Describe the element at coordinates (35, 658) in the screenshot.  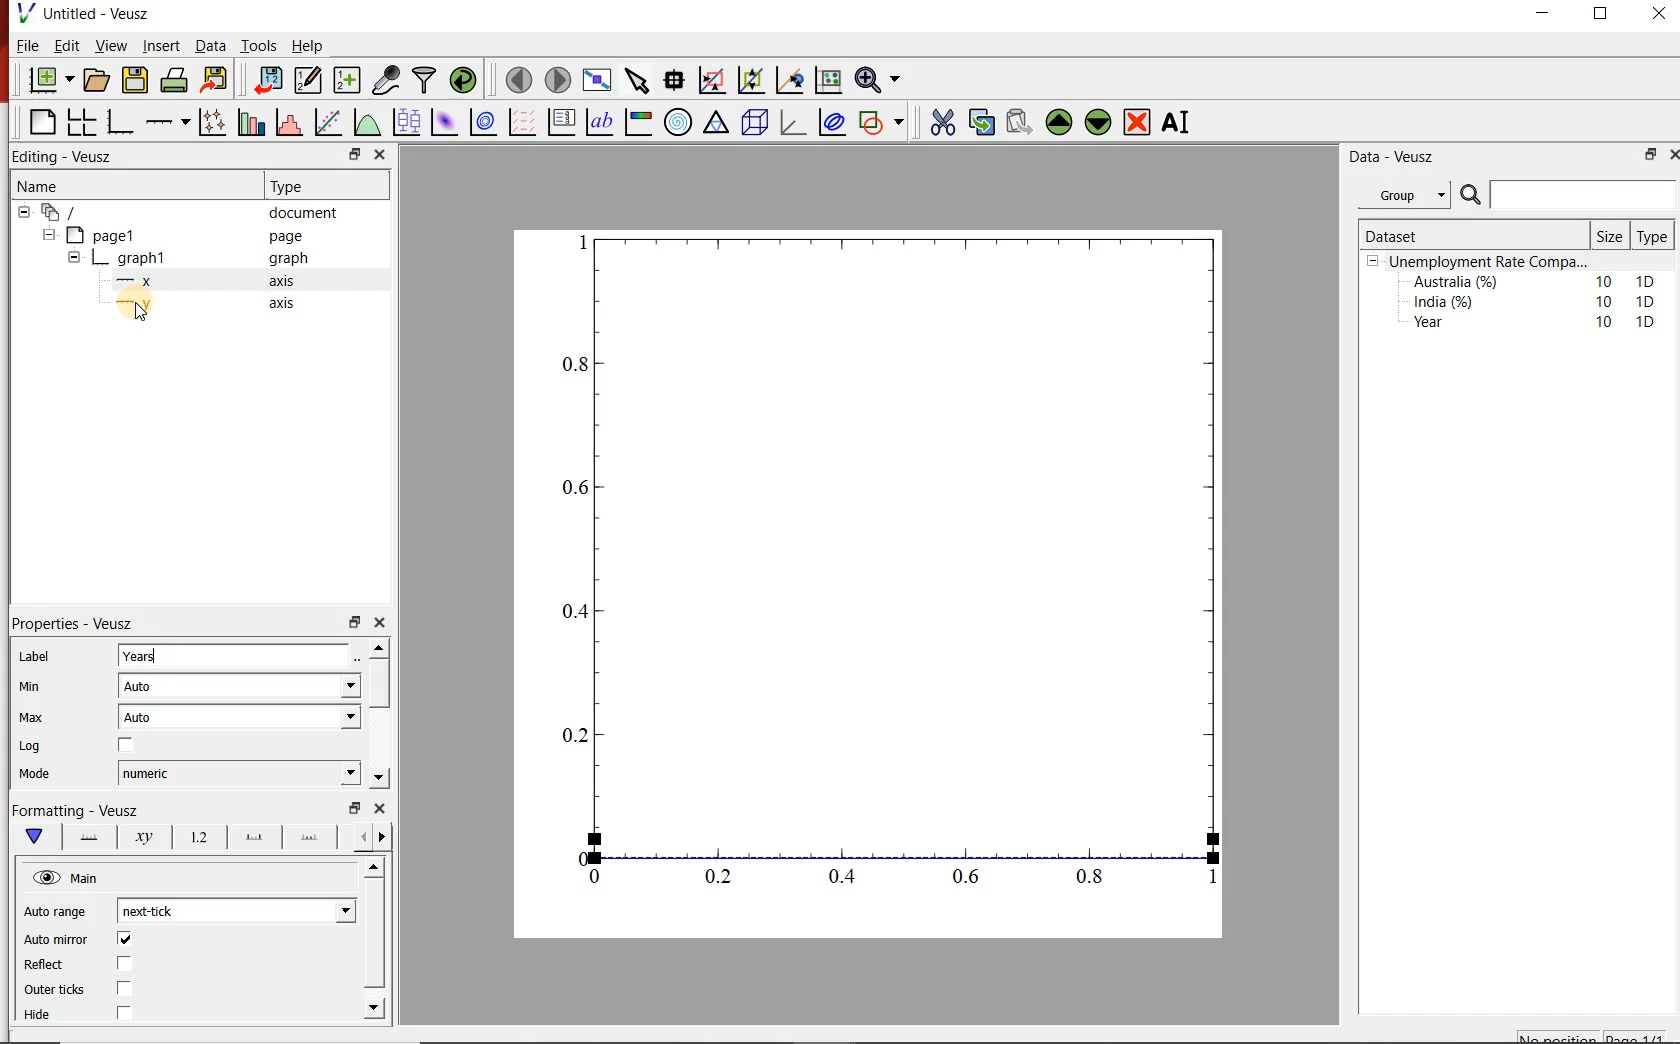
I see `Label` at that location.